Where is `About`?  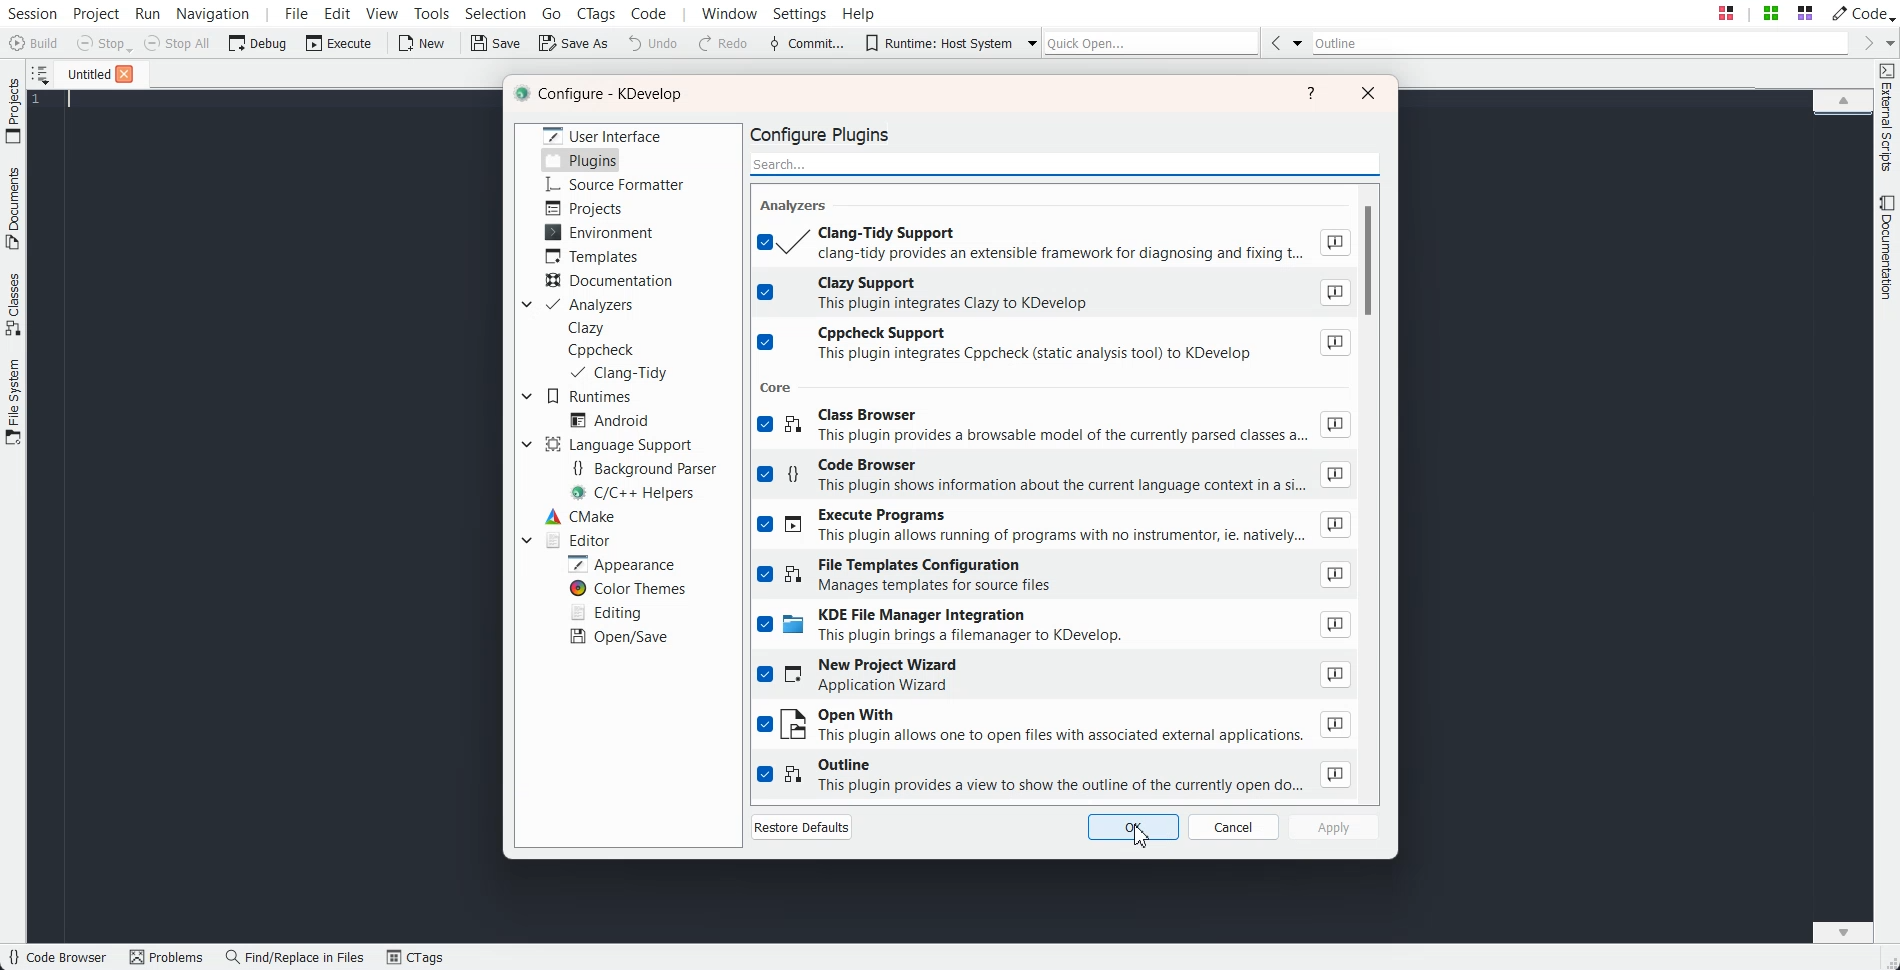 About is located at coordinates (1334, 724).